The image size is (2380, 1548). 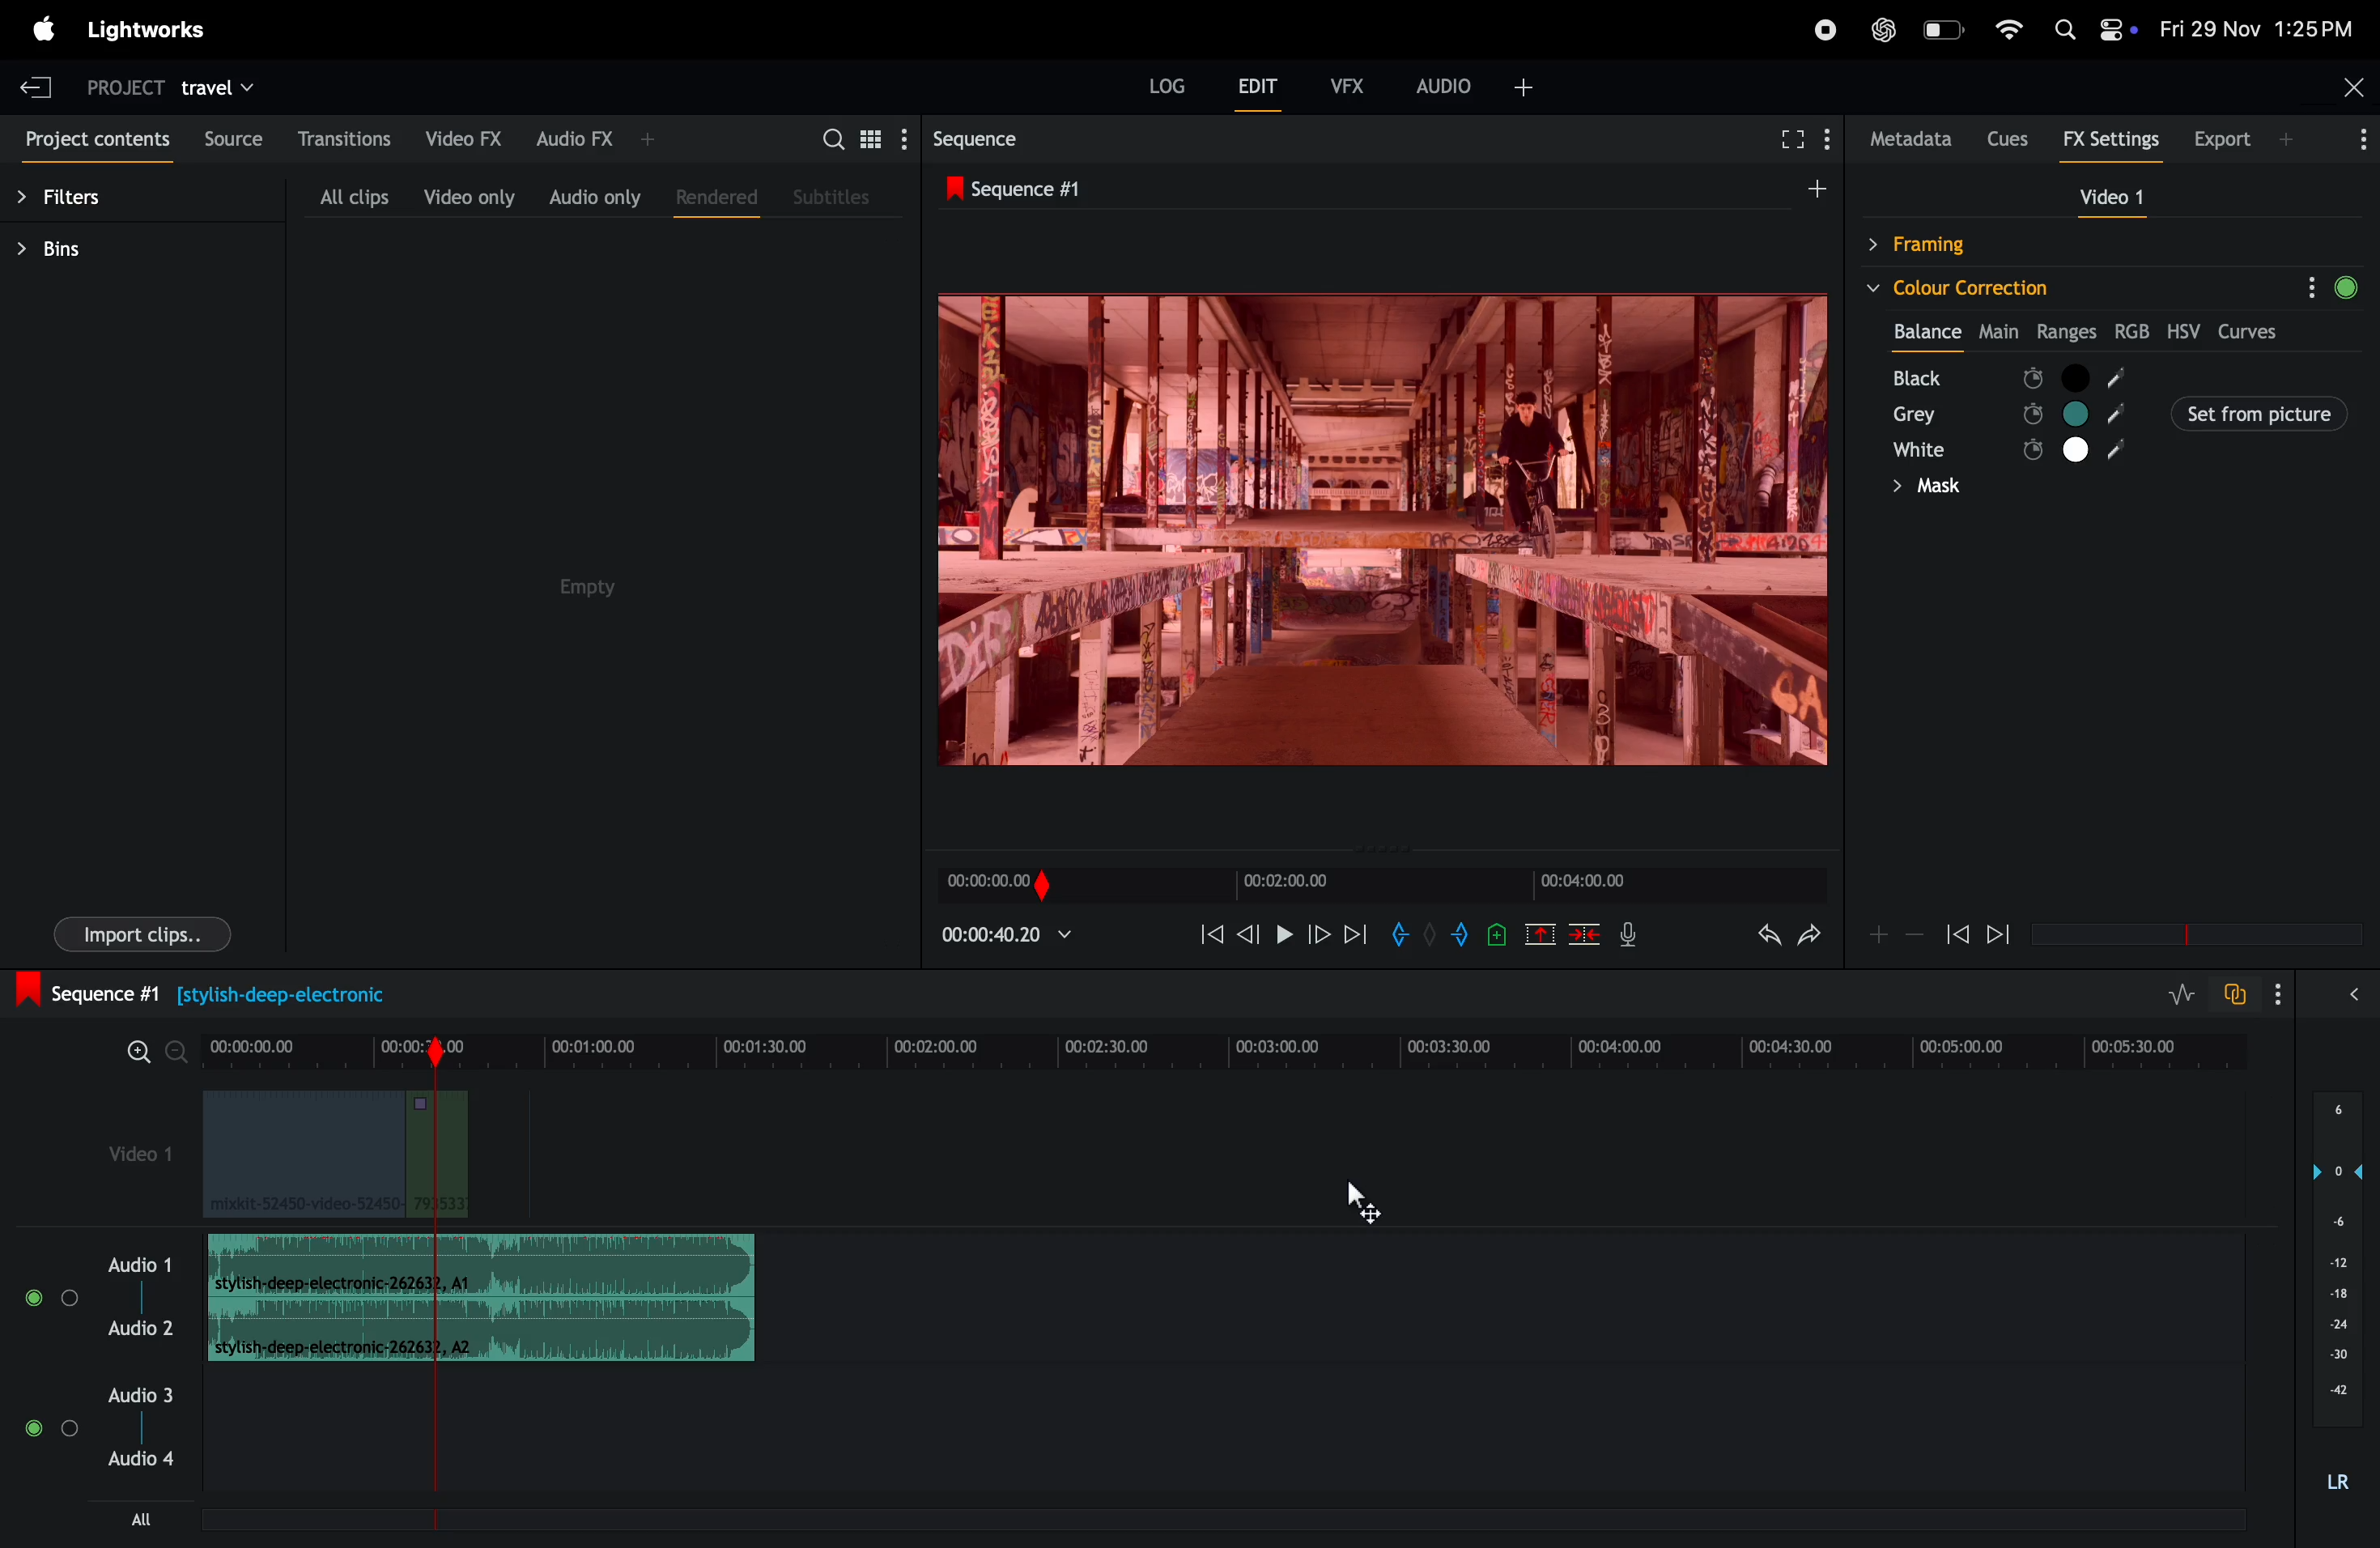 What do you see at coordinates (1460, 937) in the screenshot?
I see `add out mark to current position` at bounding box center [1460, 937].